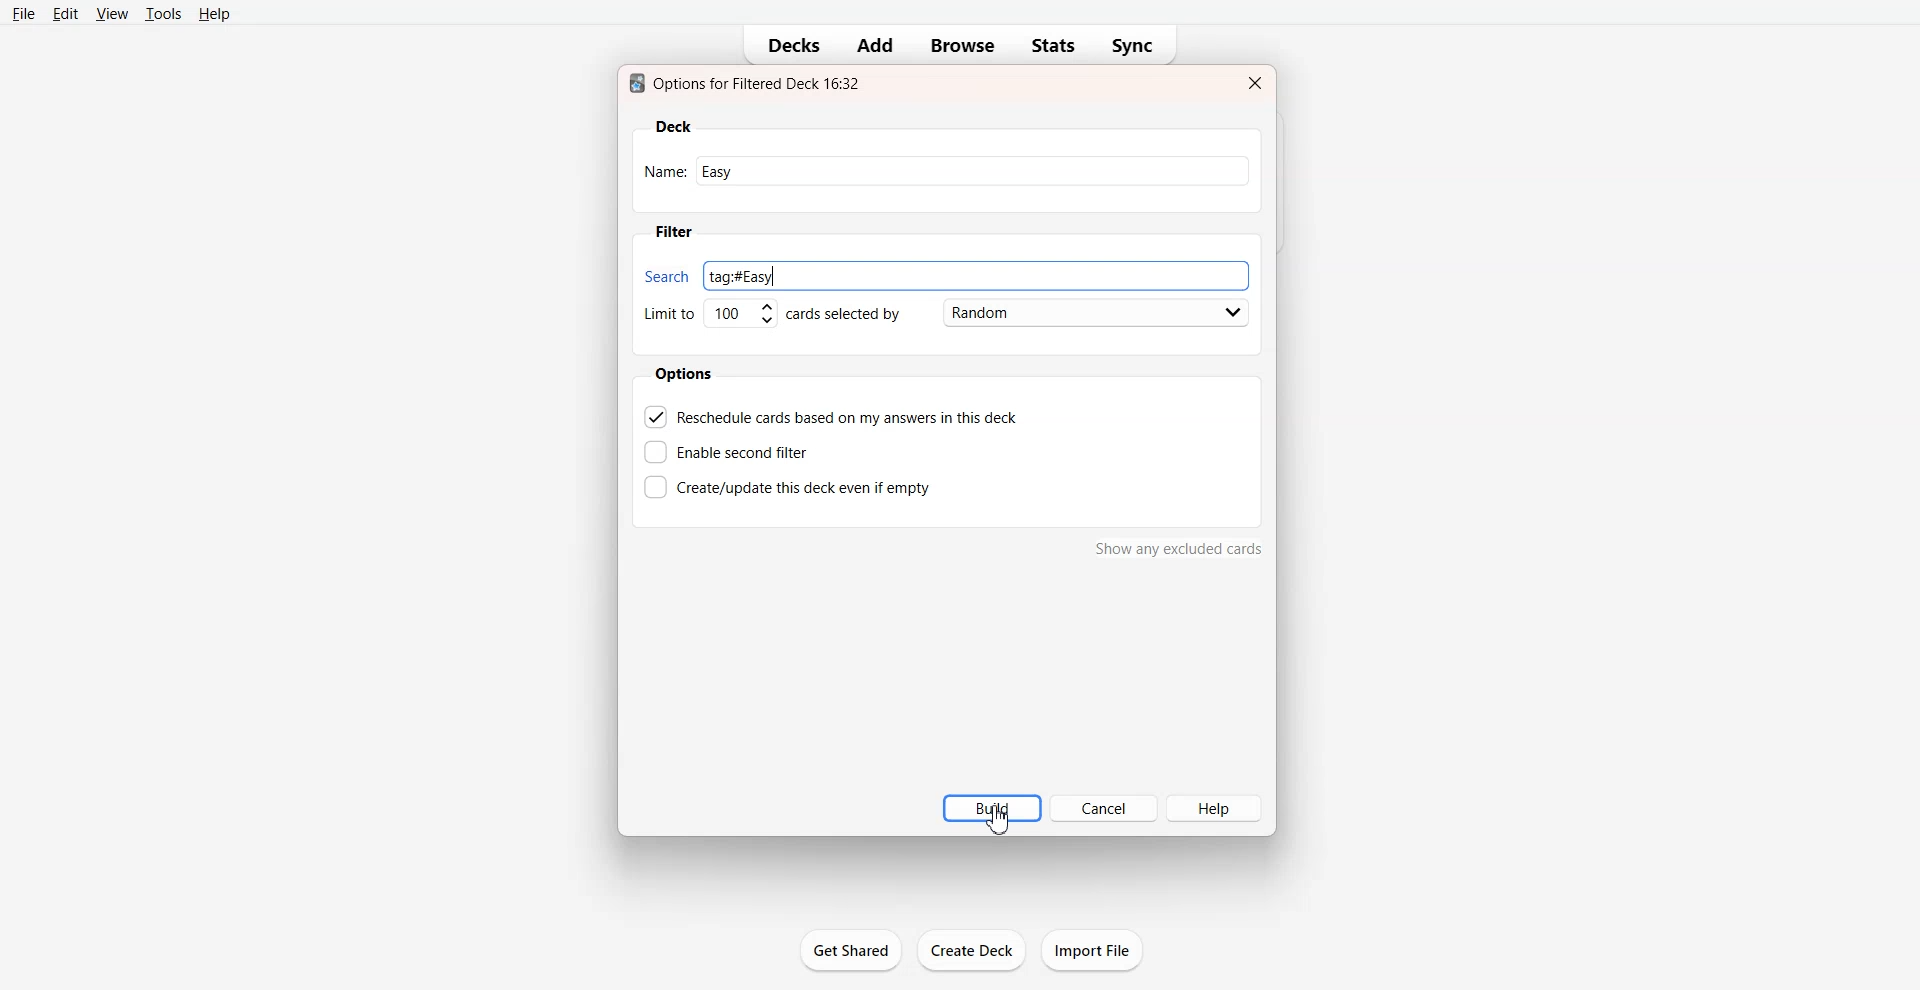  What do you see at coordinates (163, 13) in the screenshot?
I see `Tools` at bounding box center [163, 13].